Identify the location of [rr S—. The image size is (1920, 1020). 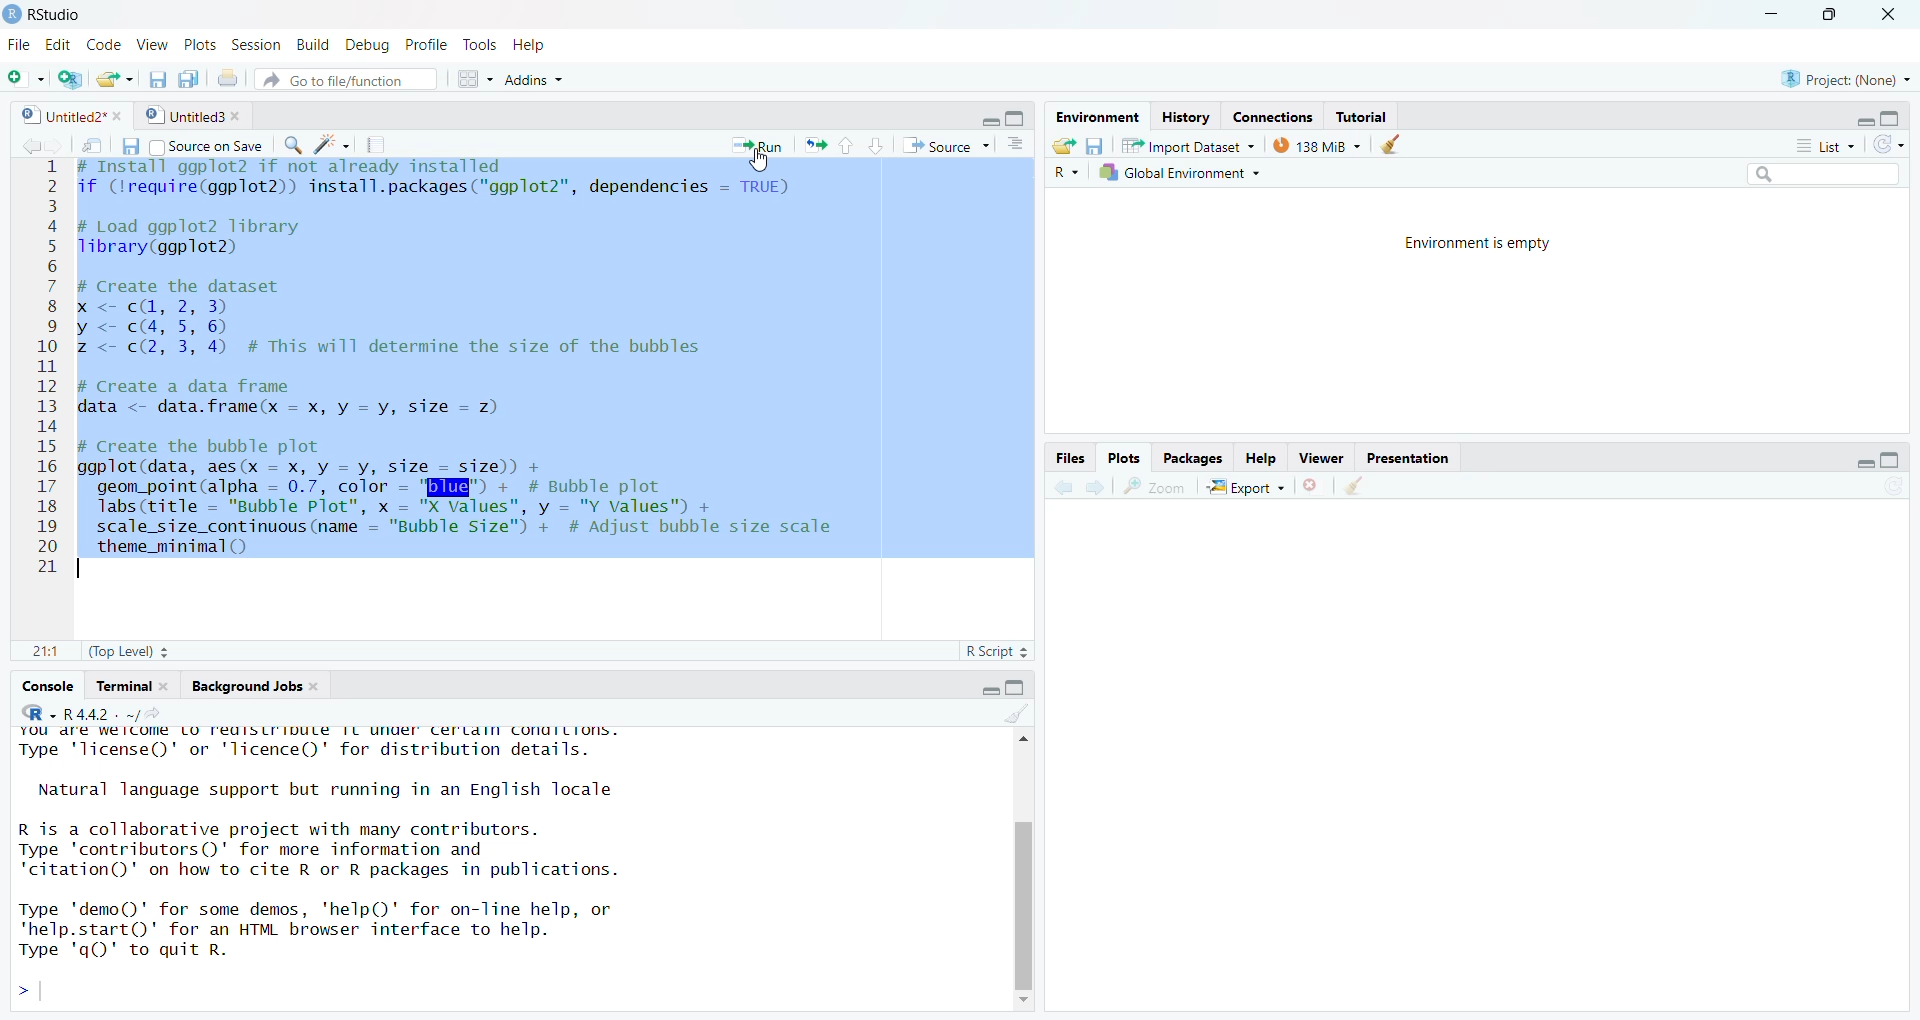
(1094, 112).